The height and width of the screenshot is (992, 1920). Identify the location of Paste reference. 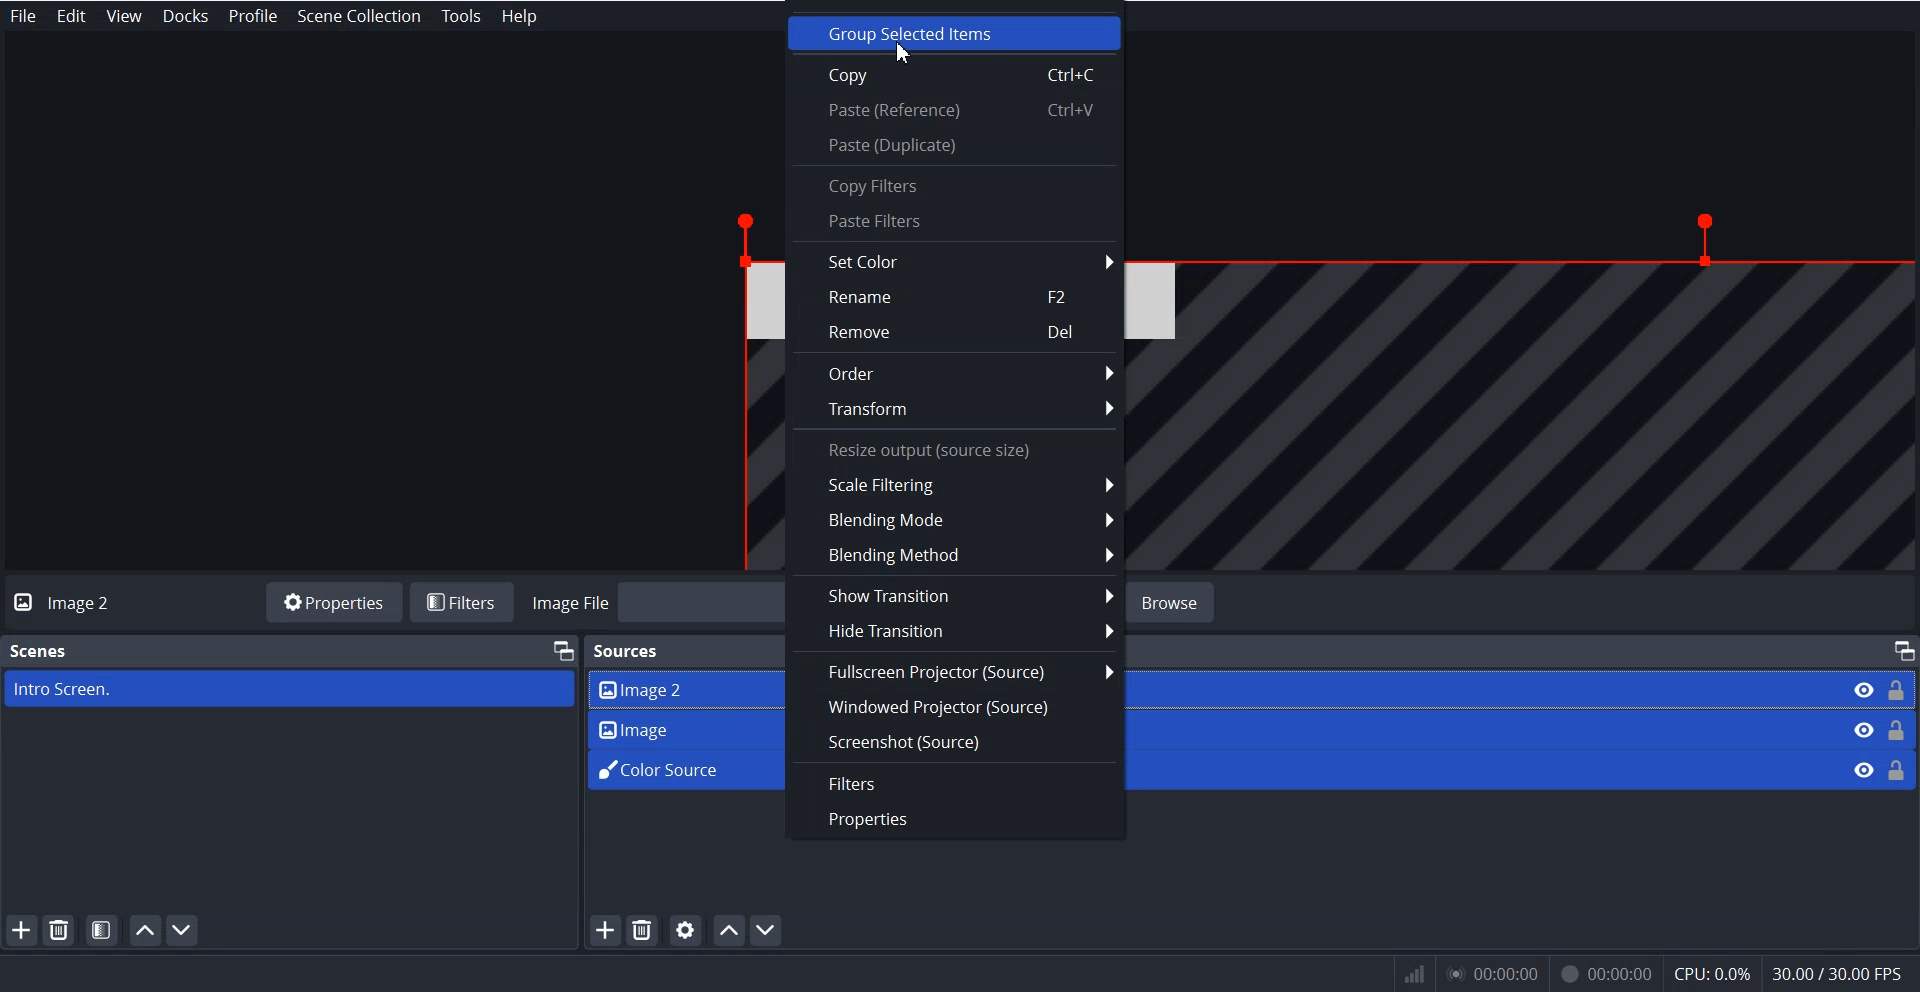
(884, 110).